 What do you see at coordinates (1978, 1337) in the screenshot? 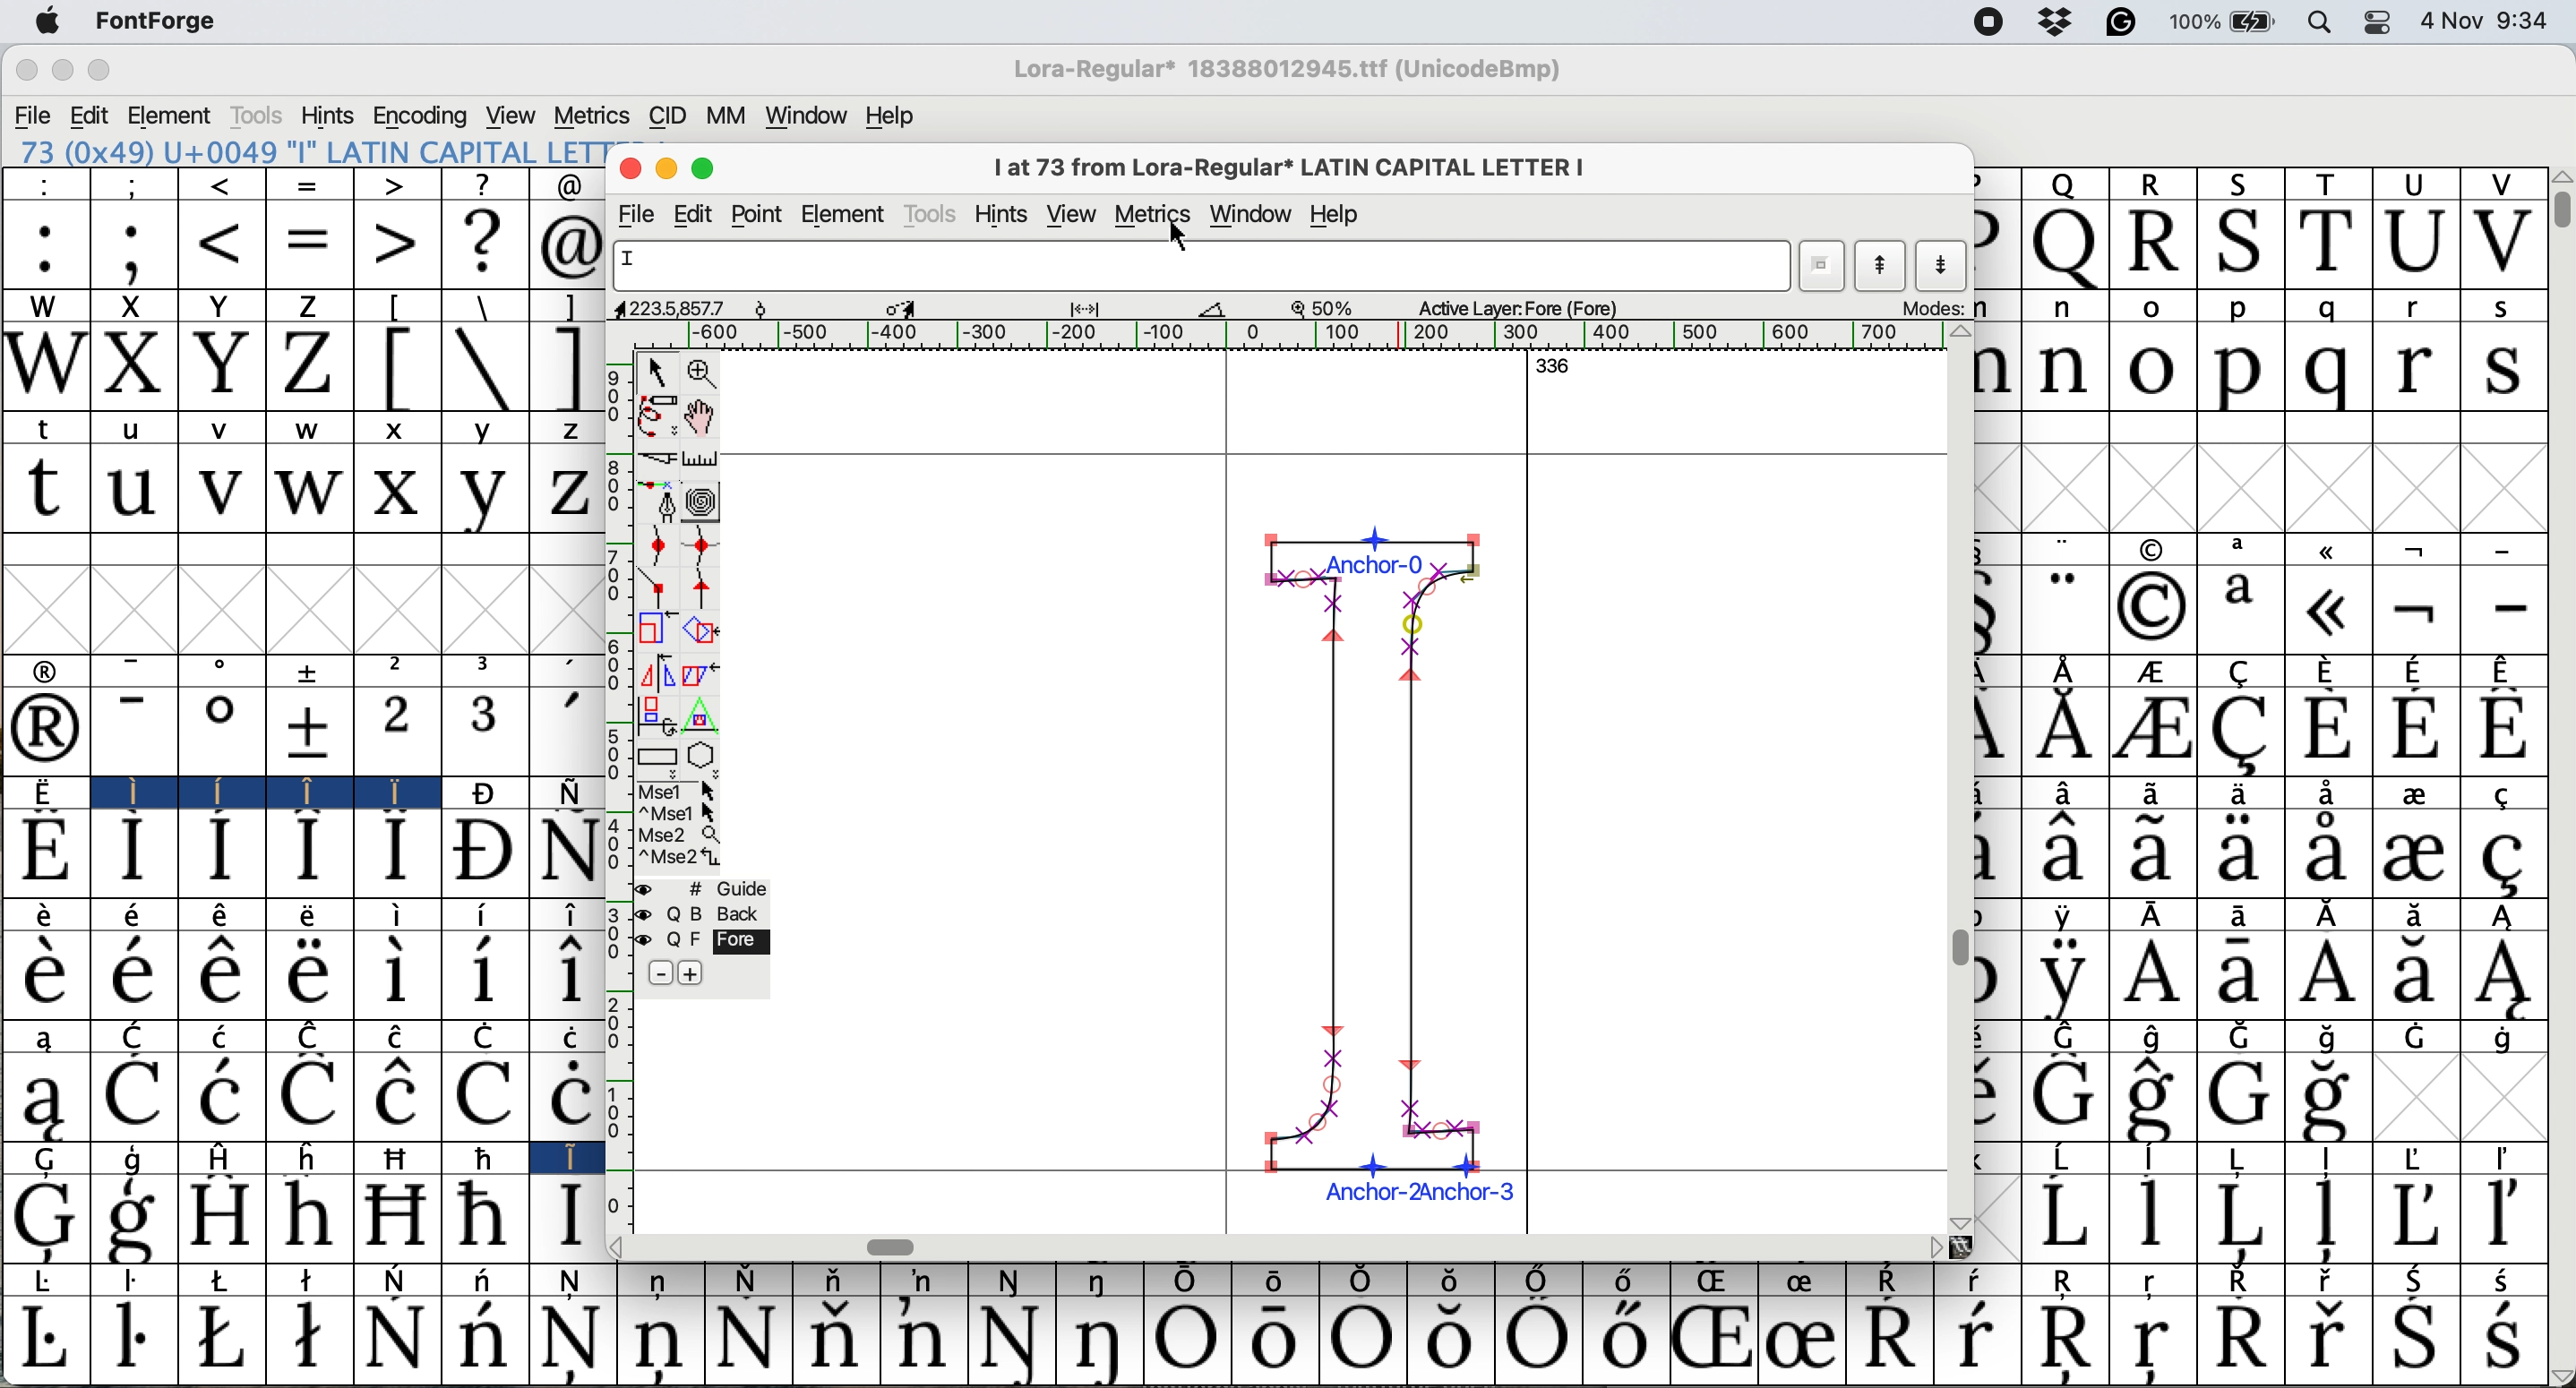
I see `Symbol` at bounding box center [1978, 1337].